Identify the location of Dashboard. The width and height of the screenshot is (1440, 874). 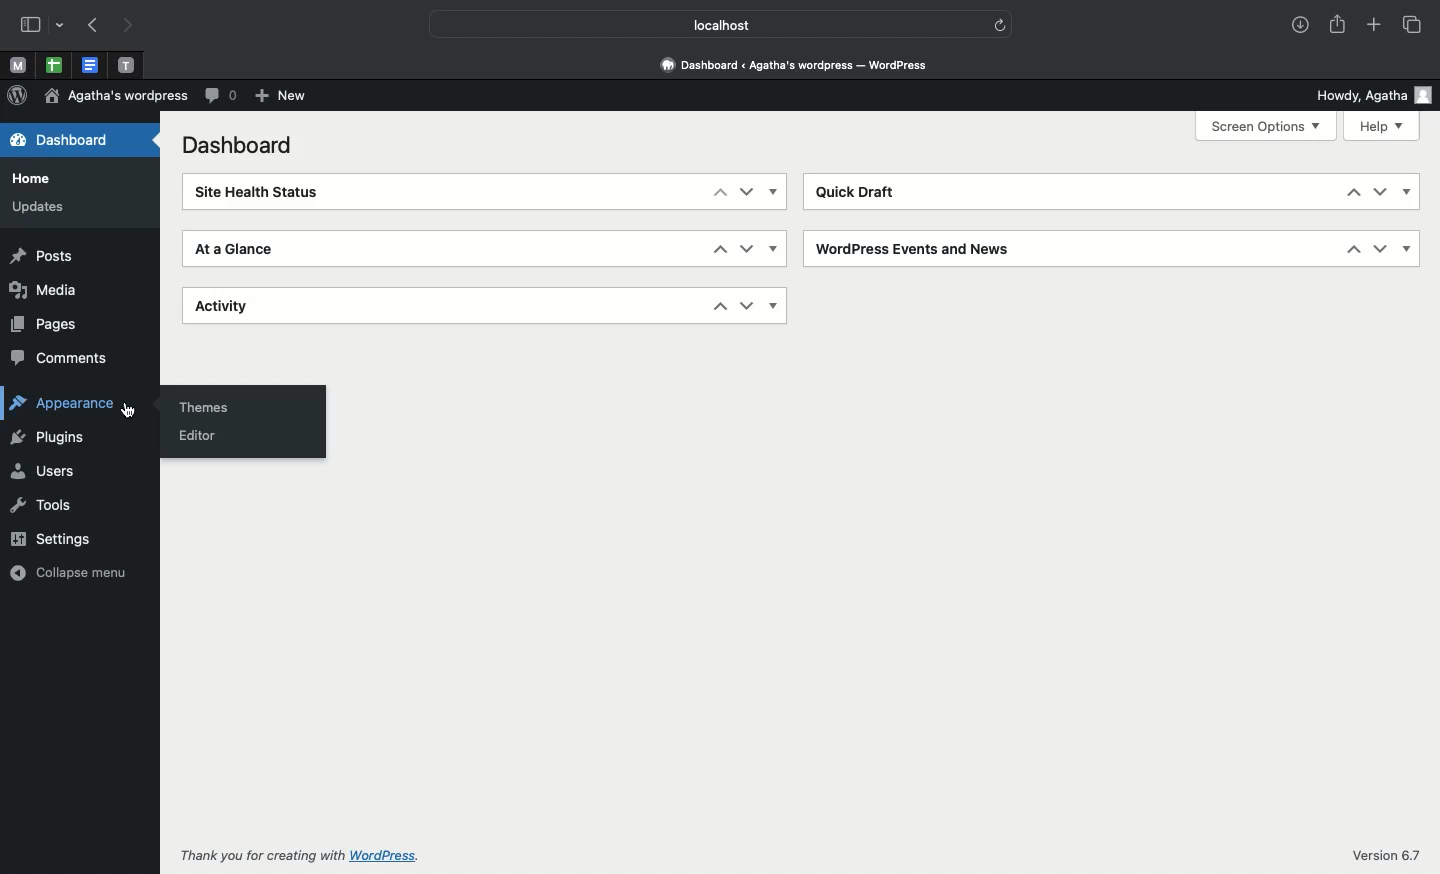
(242, 145).